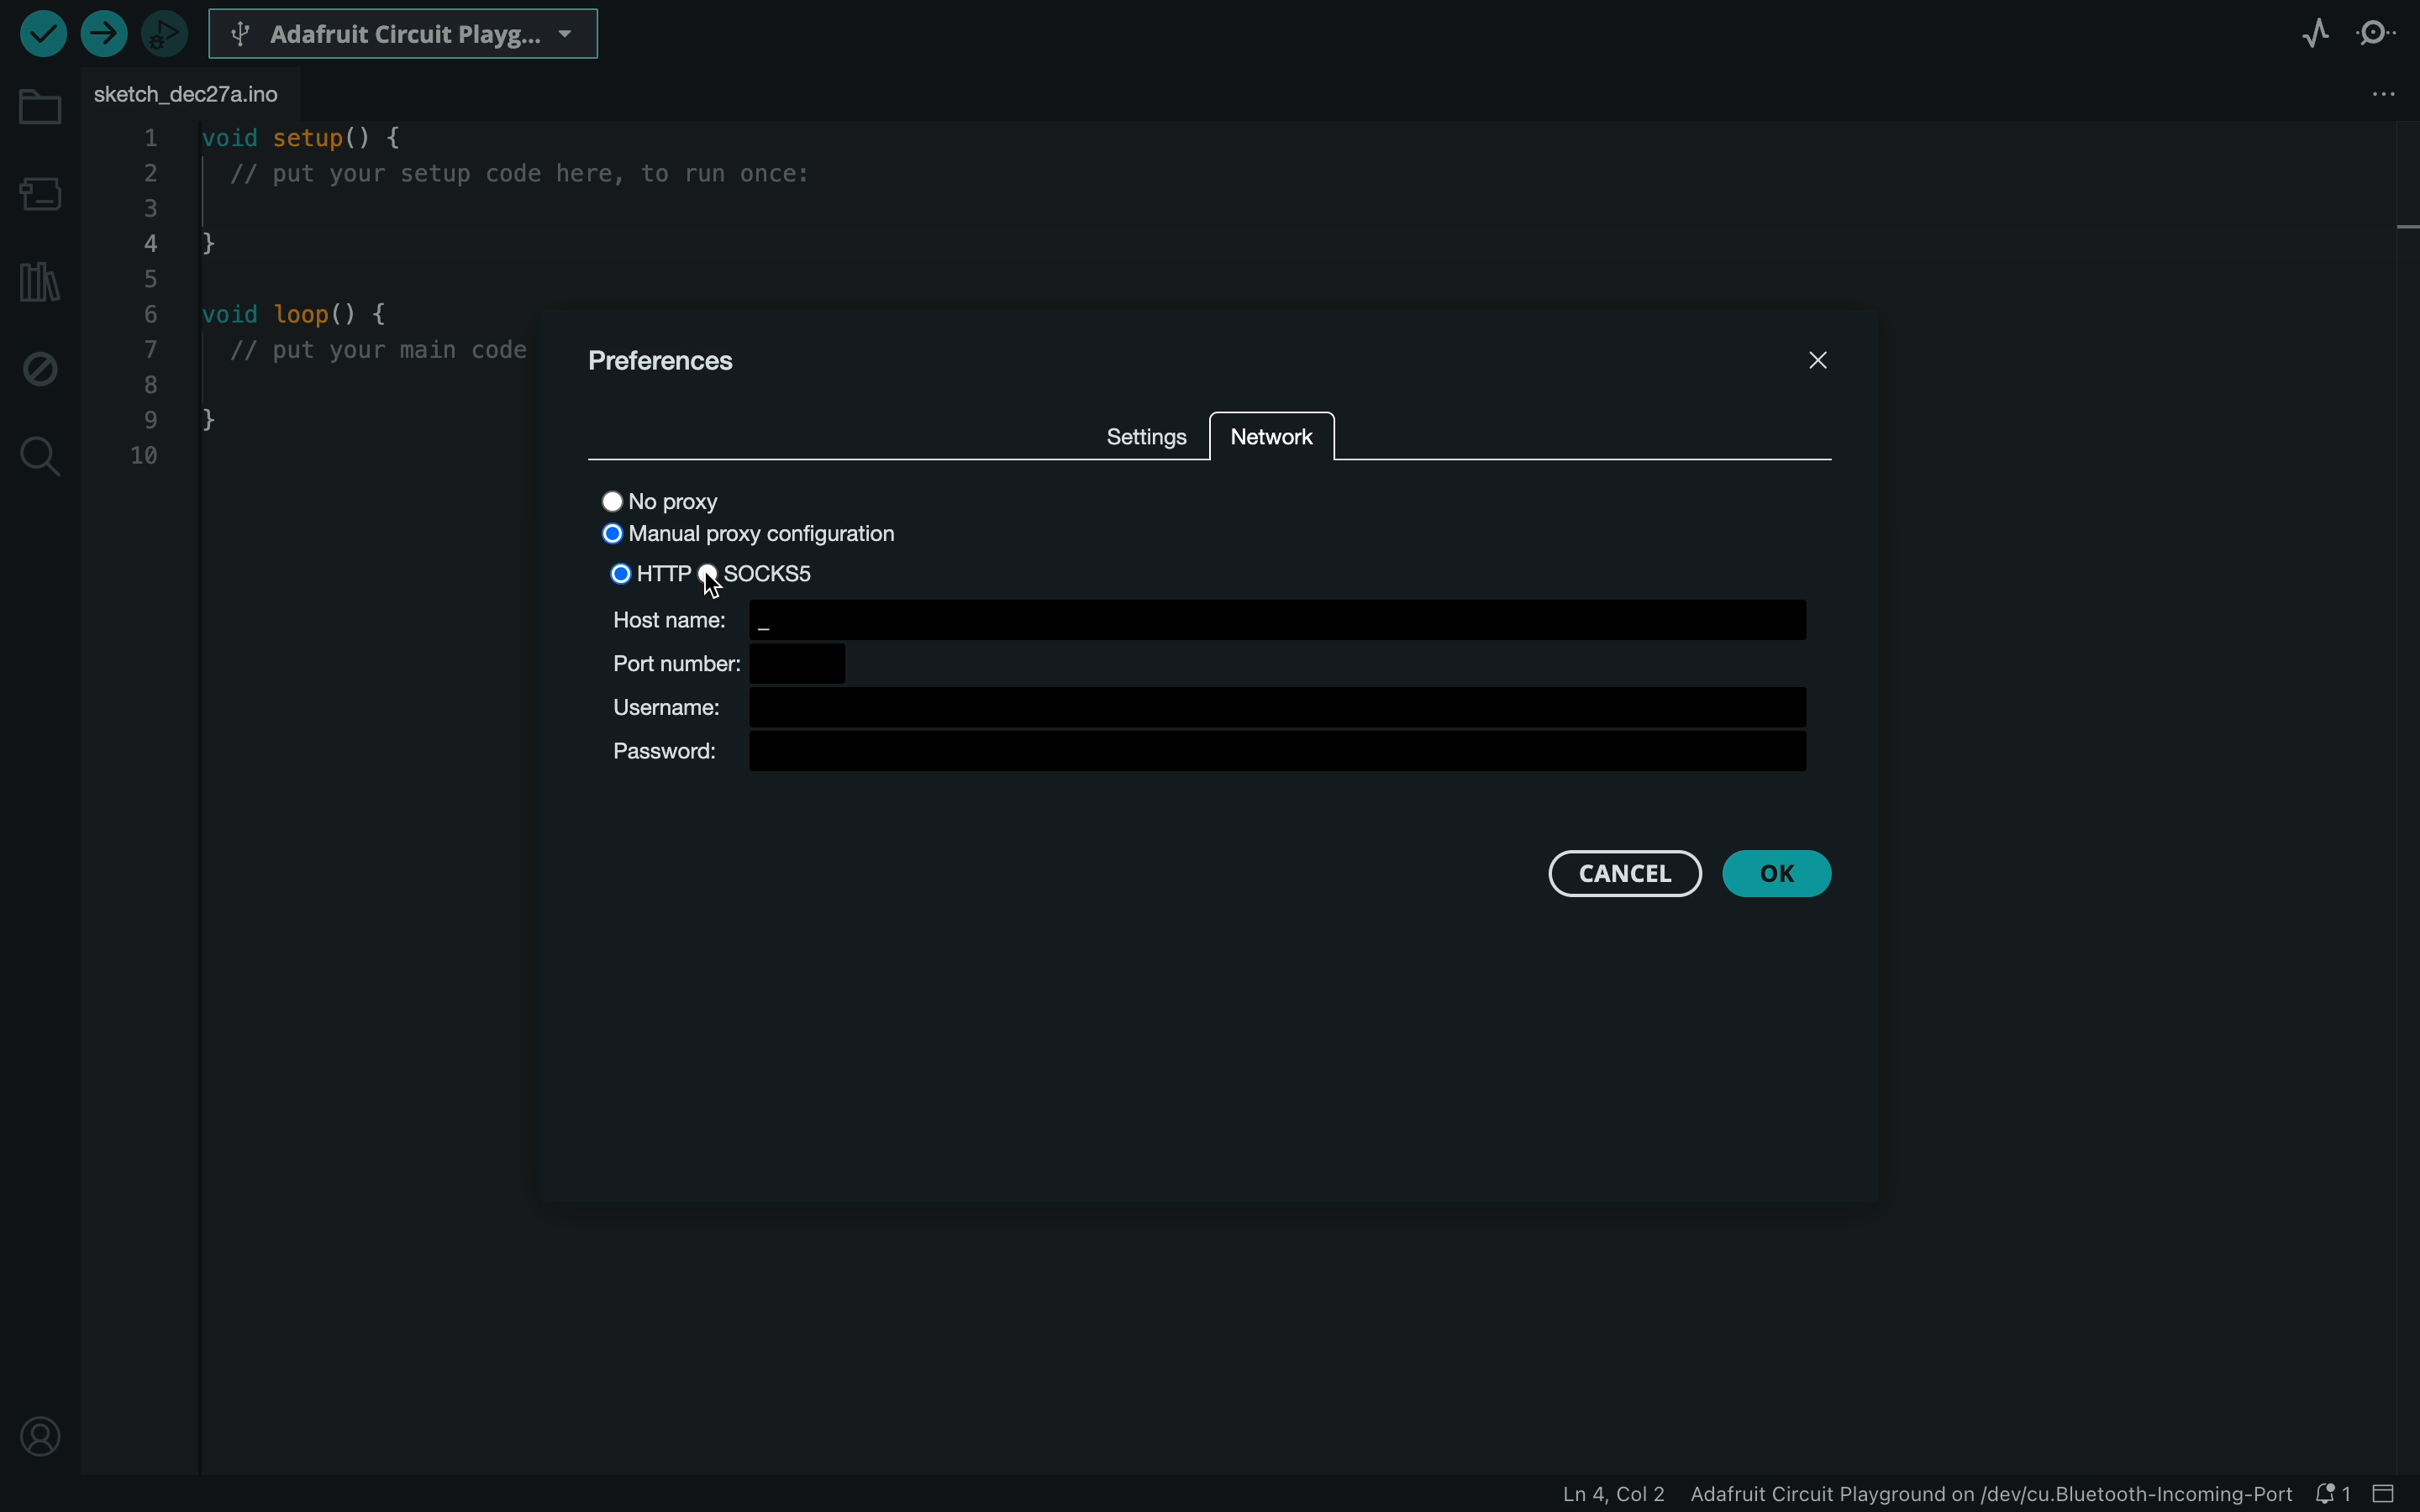 Image resolution: width=2420 pixels, height=1512 pixels. What do you see at coordinates (1614, 879) in the screenshot?
I see `cancel` at bounding box center [1614, 879].